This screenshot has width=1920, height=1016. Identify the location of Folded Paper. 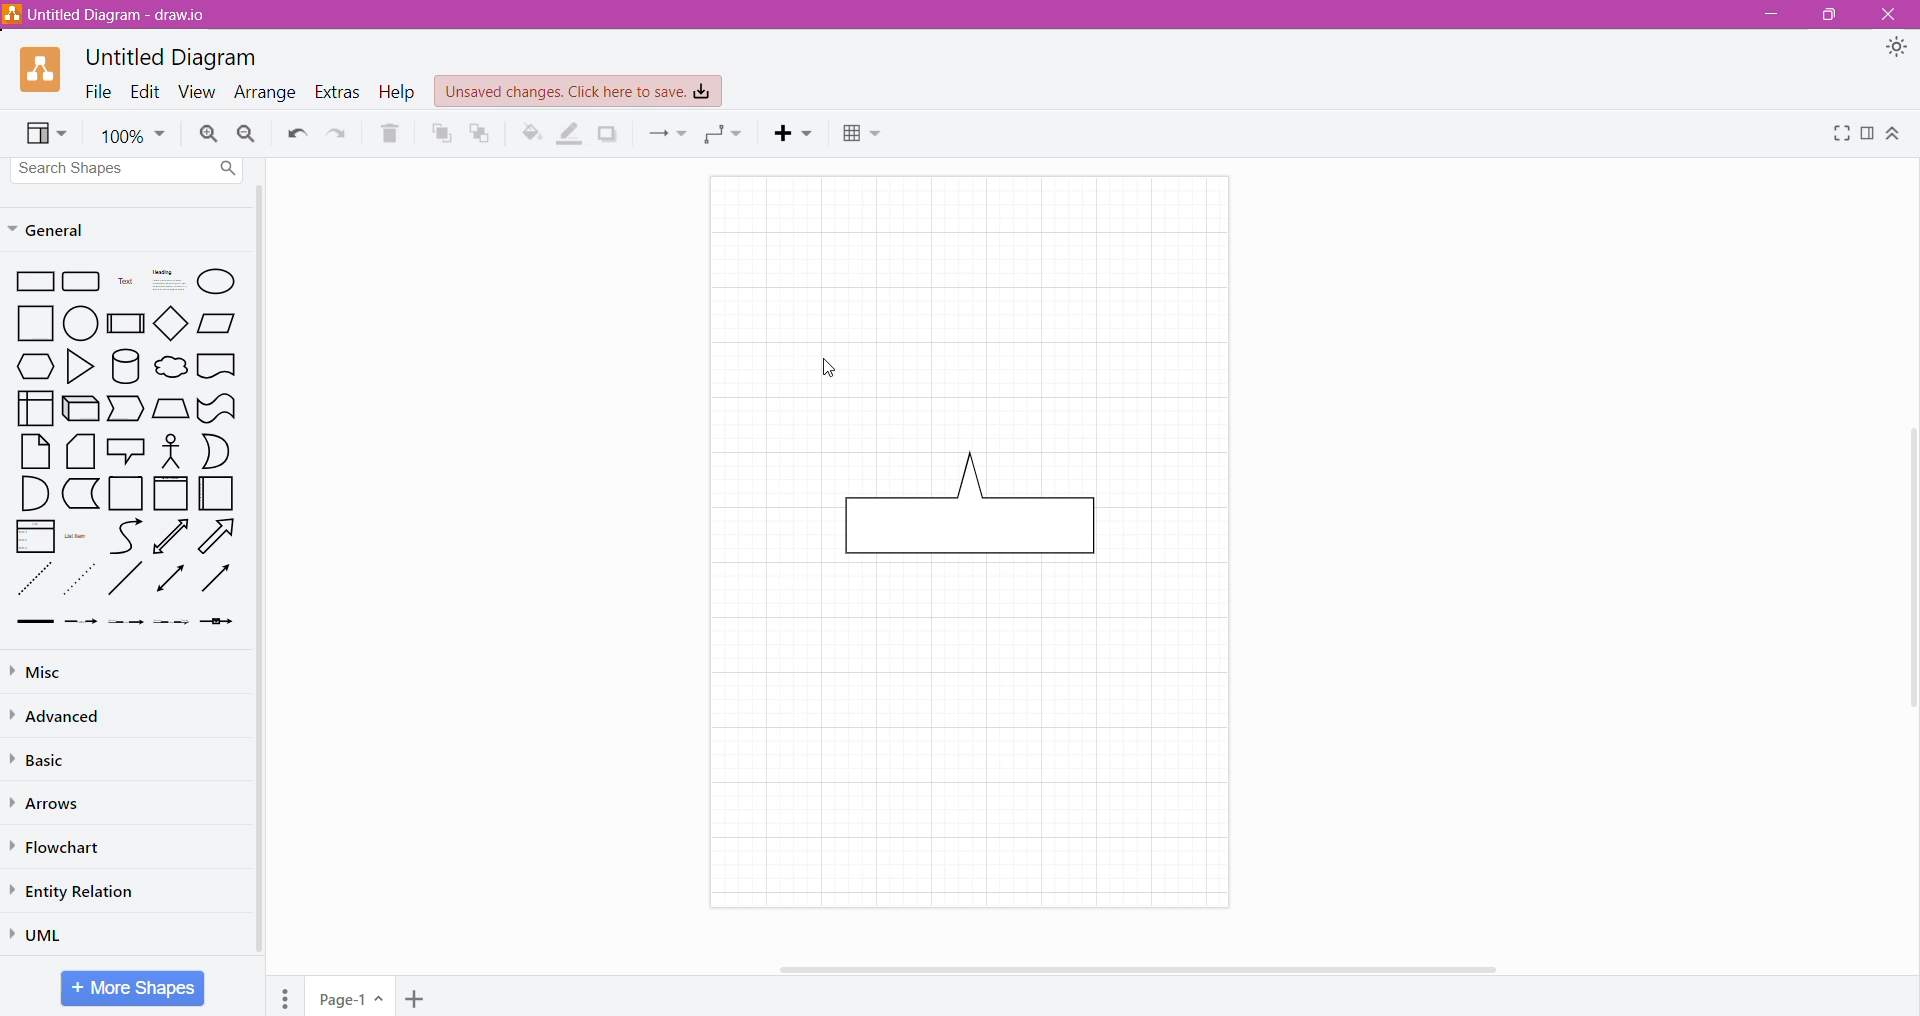
(220, 493).